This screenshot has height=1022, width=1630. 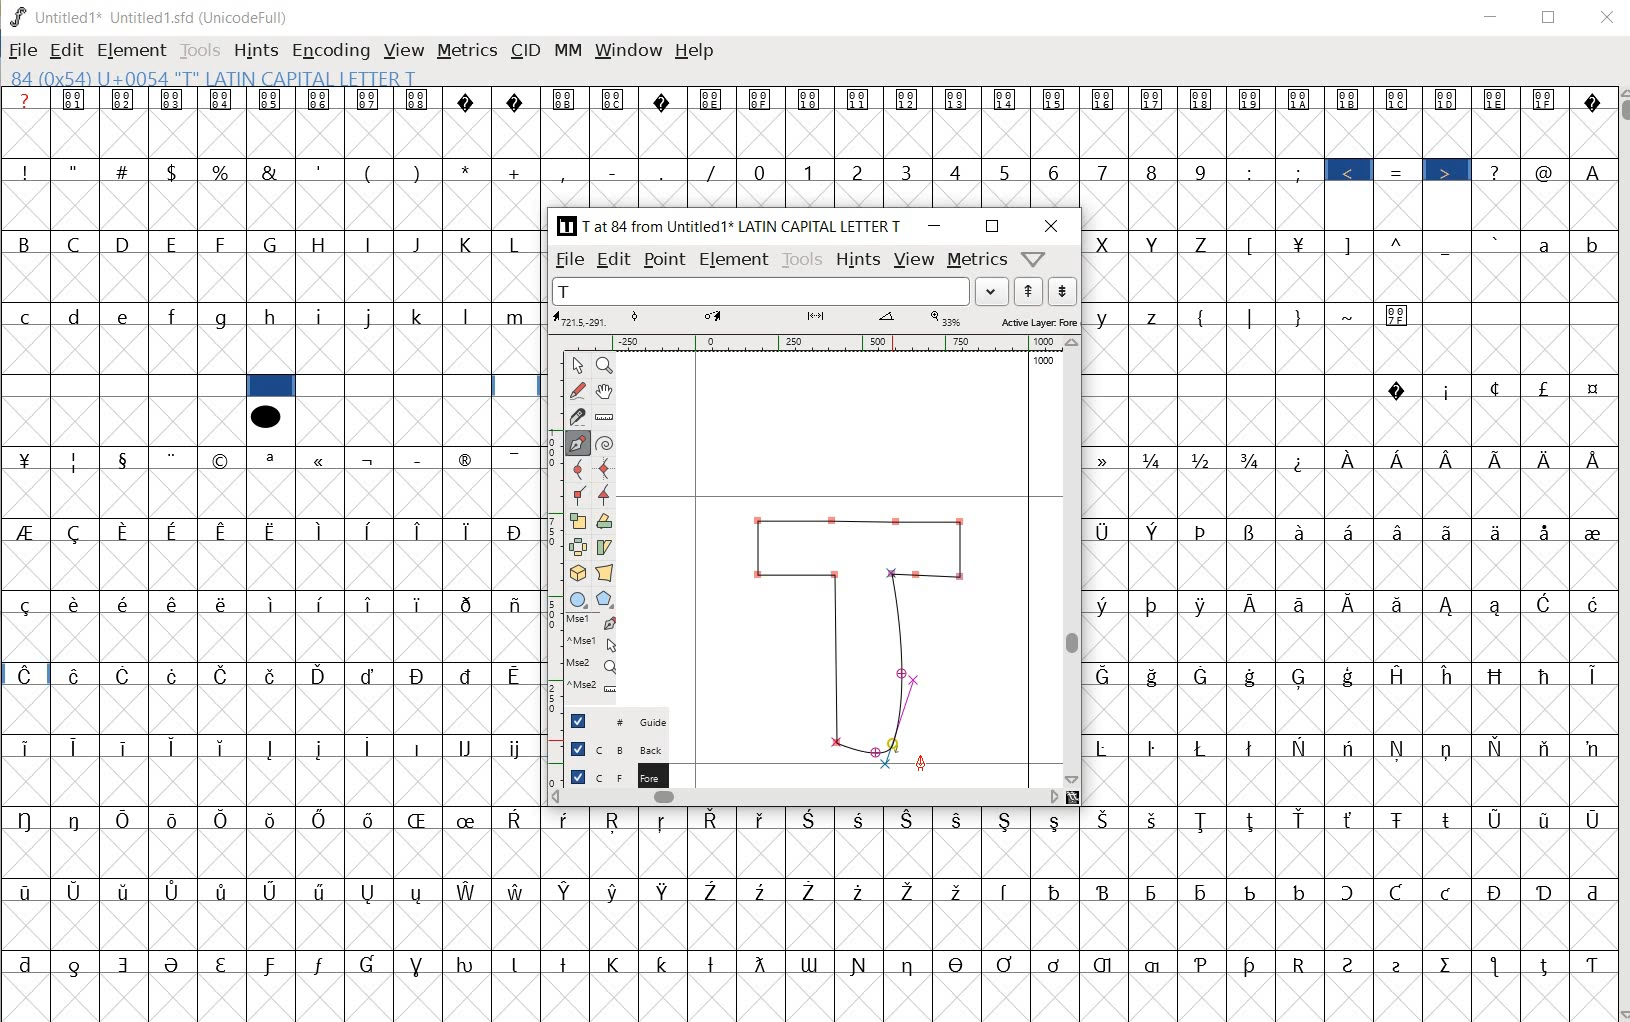 What do you see at coordinates (1107, 675) in the screenshot?
I see `Symbol` at bounding box center [1107, 675].